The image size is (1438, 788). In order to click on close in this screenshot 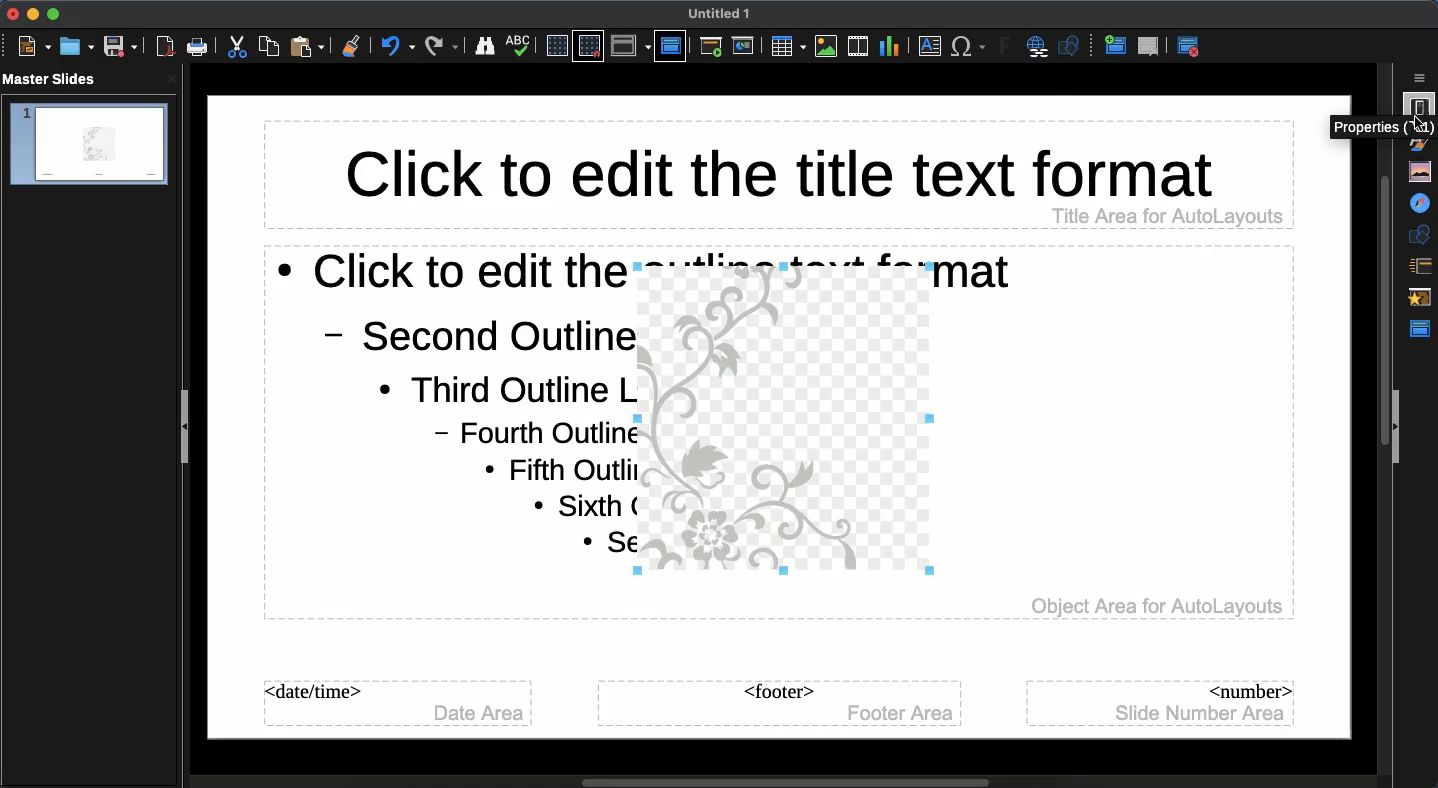, I will do `click(172, 79)`.